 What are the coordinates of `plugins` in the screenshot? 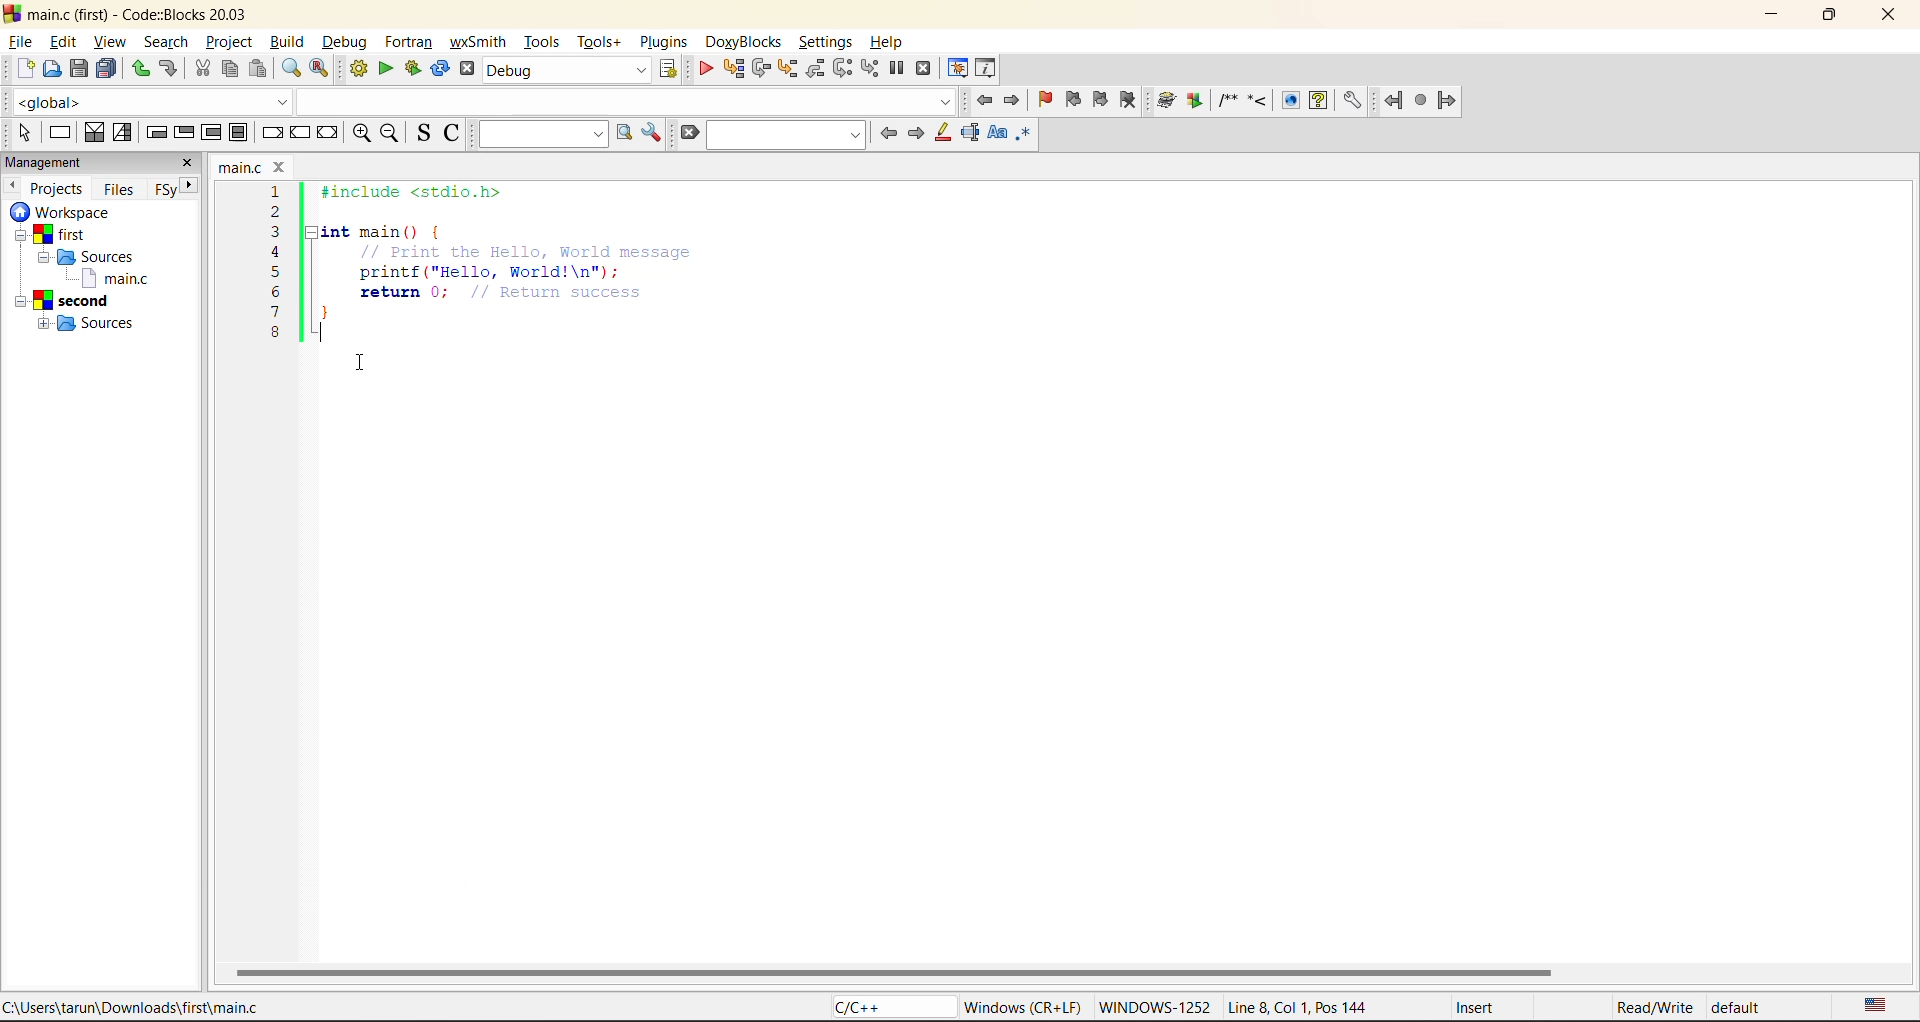 It's located at (666, 42).